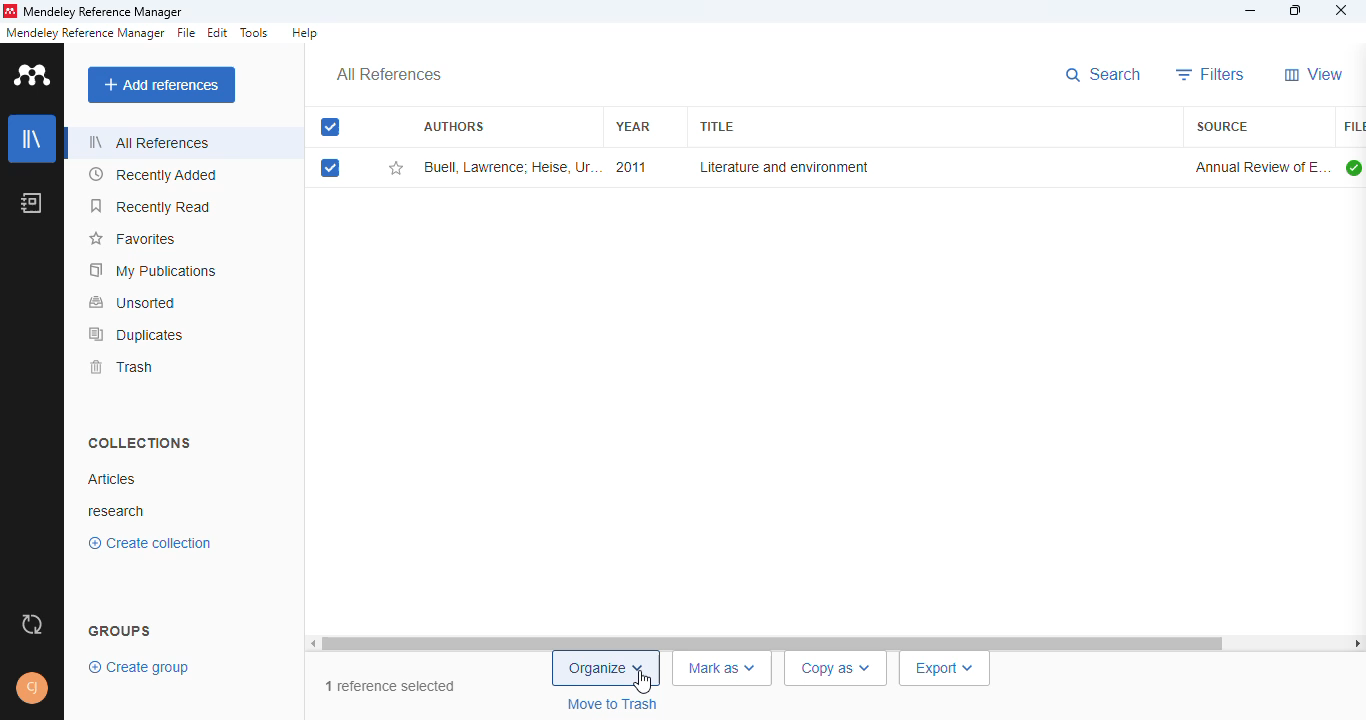 This screenshot has height=720, width=1366. What do you see at coordinates (1297, 10) in the screenshot?
I see `maximize` at bounding box center [1297, 10].